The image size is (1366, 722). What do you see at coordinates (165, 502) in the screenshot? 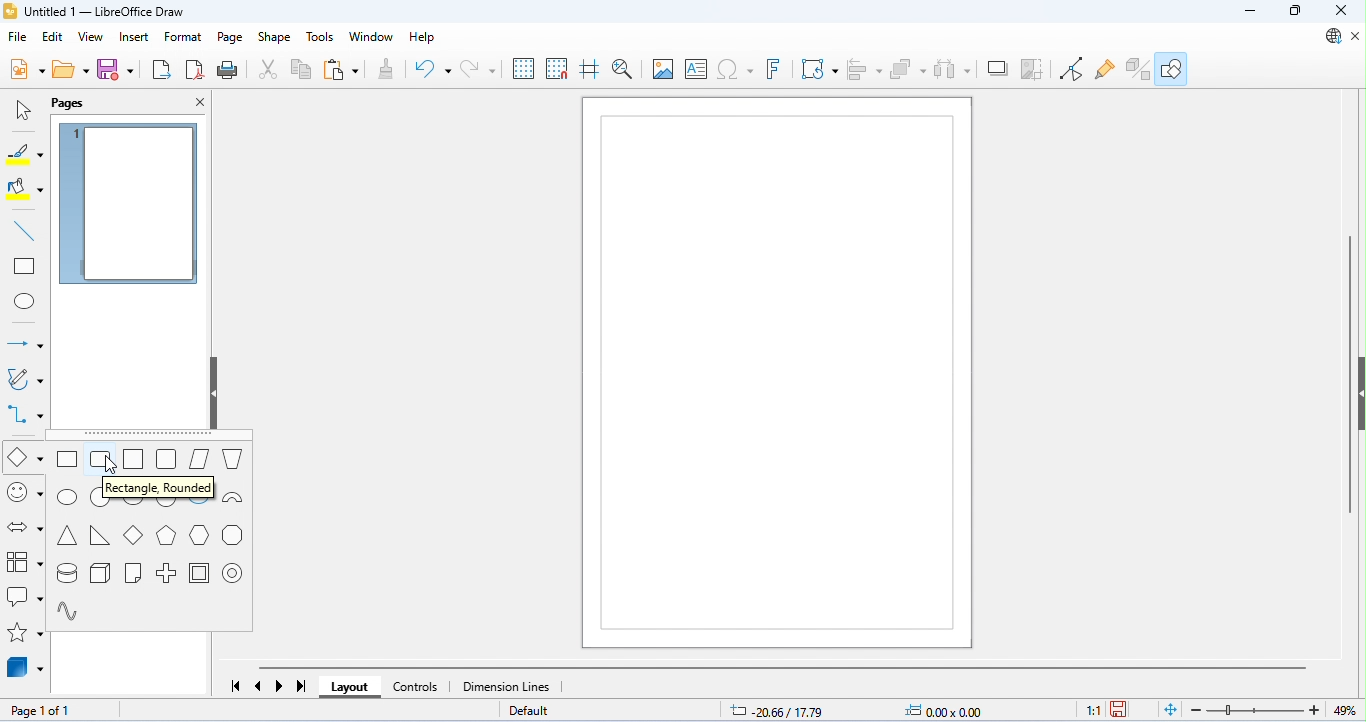
I see `circle segment` at bounding box center [165, 502].